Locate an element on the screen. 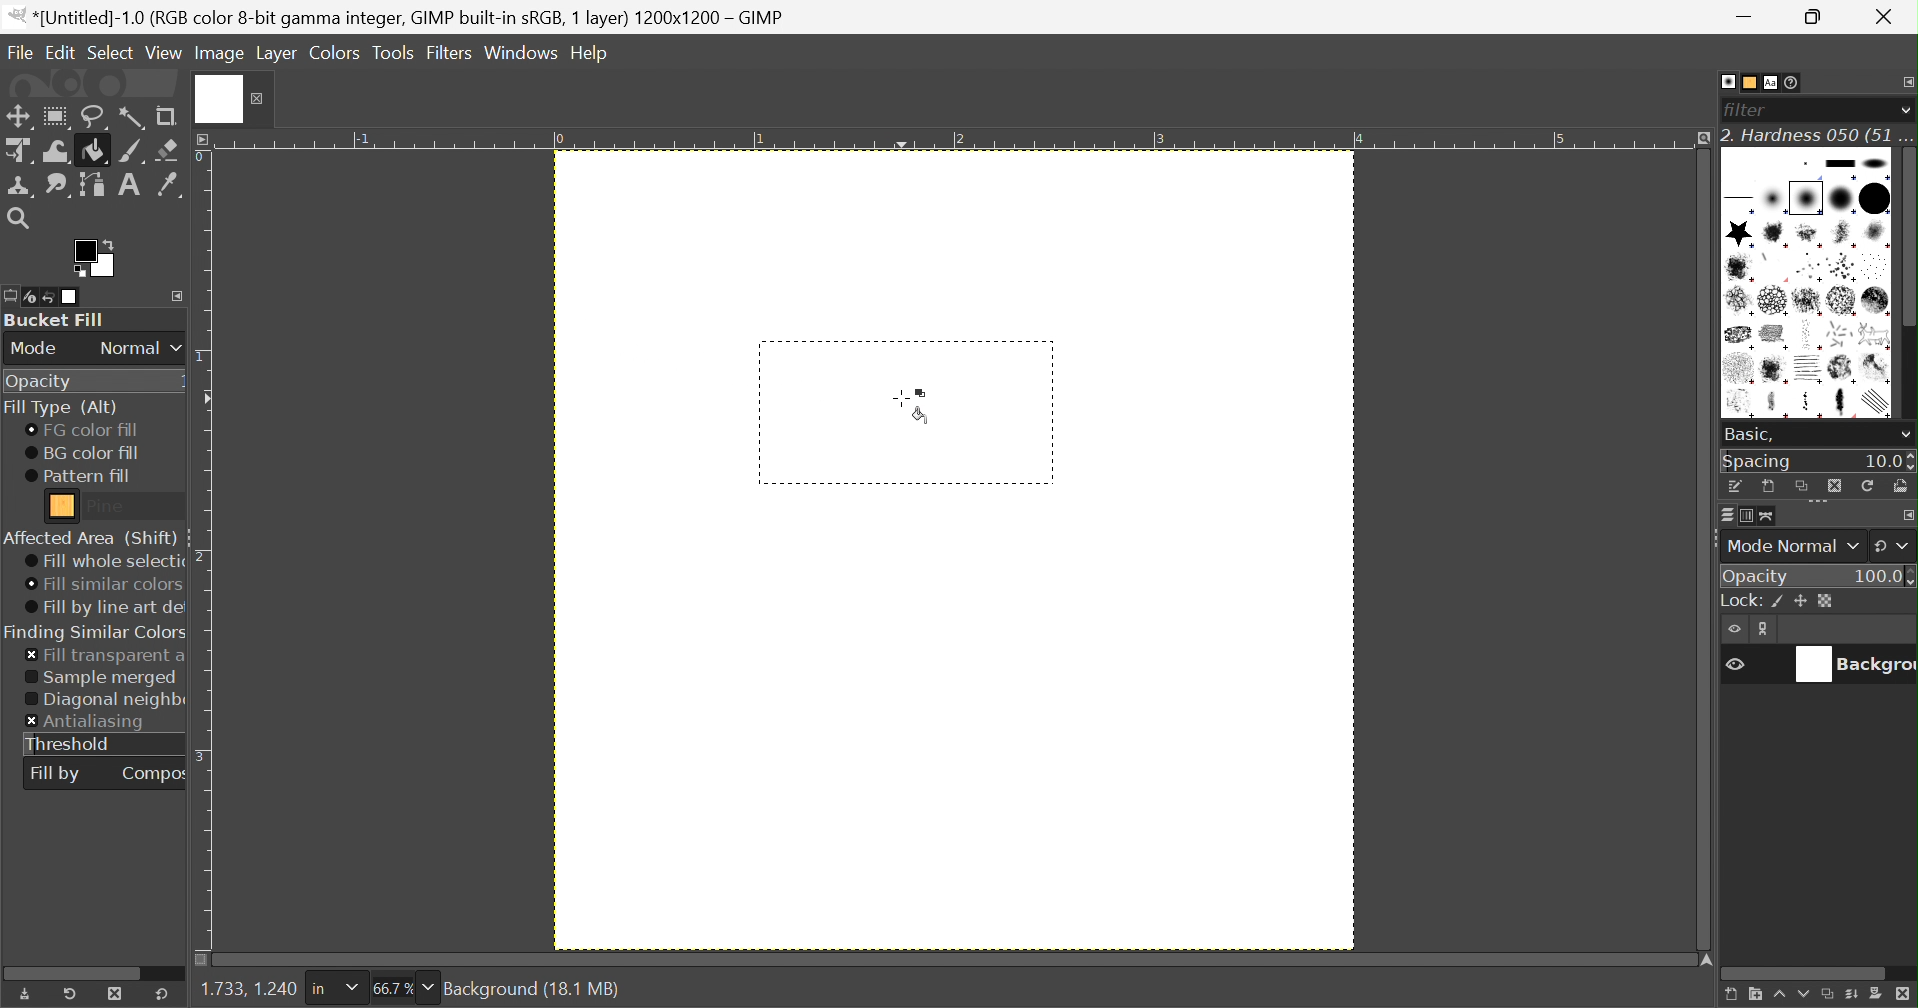 The height and width of the screenshot is (1008, 1918). Cursor is located at coordinates (915, 406).